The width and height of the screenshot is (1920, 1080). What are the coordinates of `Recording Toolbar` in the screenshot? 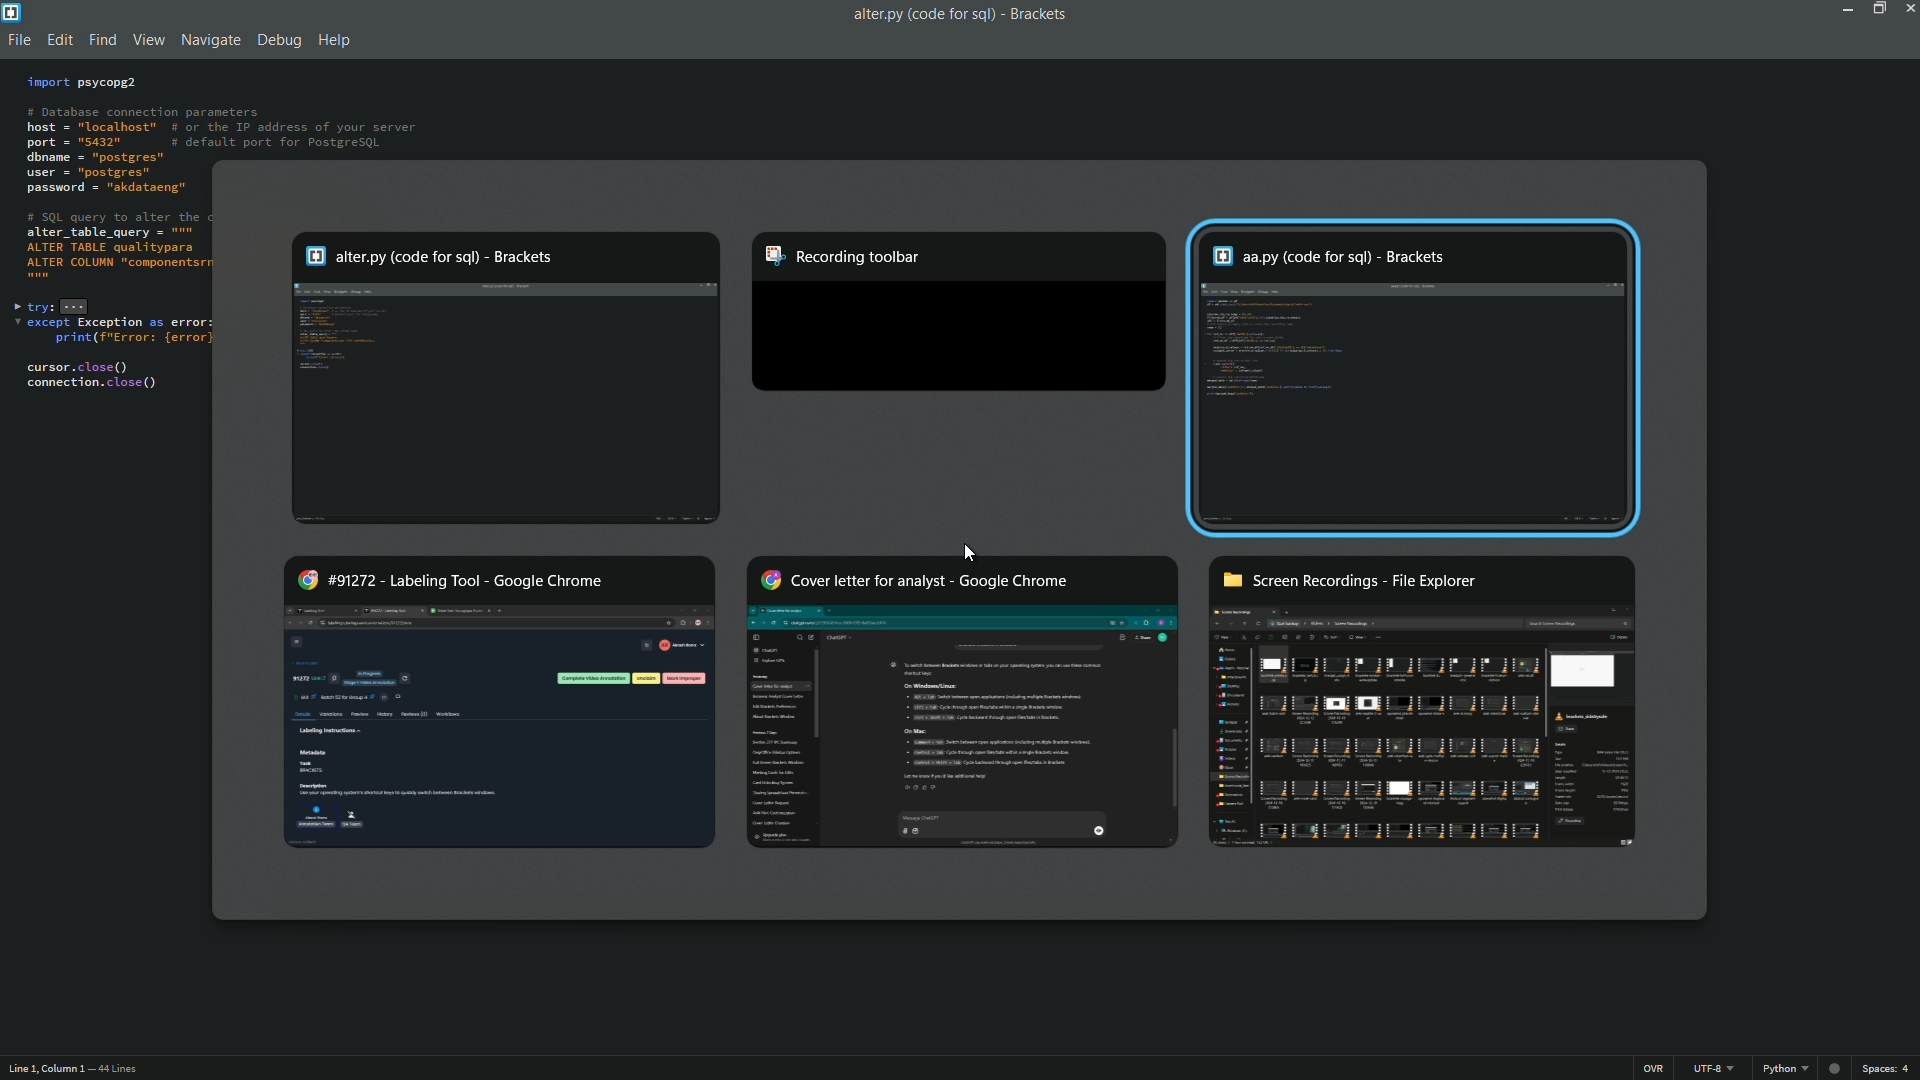 It's located at (957, 316).